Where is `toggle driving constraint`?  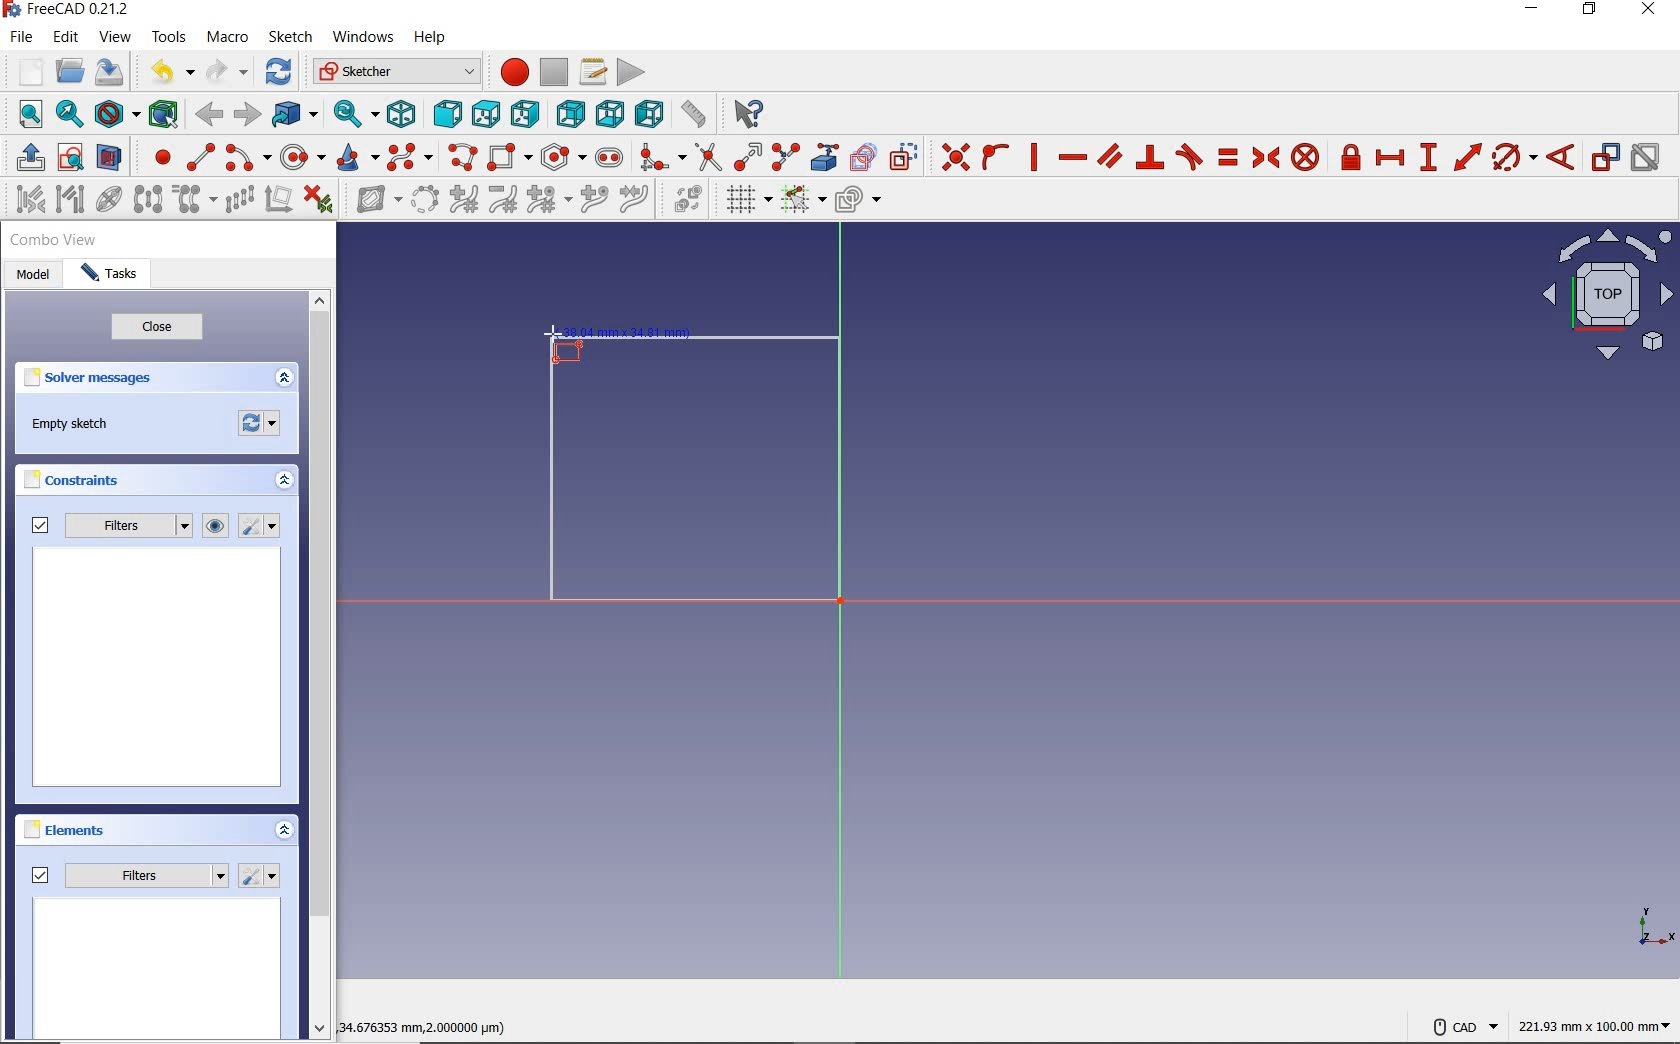
toggle driving constraint is located at coordinates (1605, 157).